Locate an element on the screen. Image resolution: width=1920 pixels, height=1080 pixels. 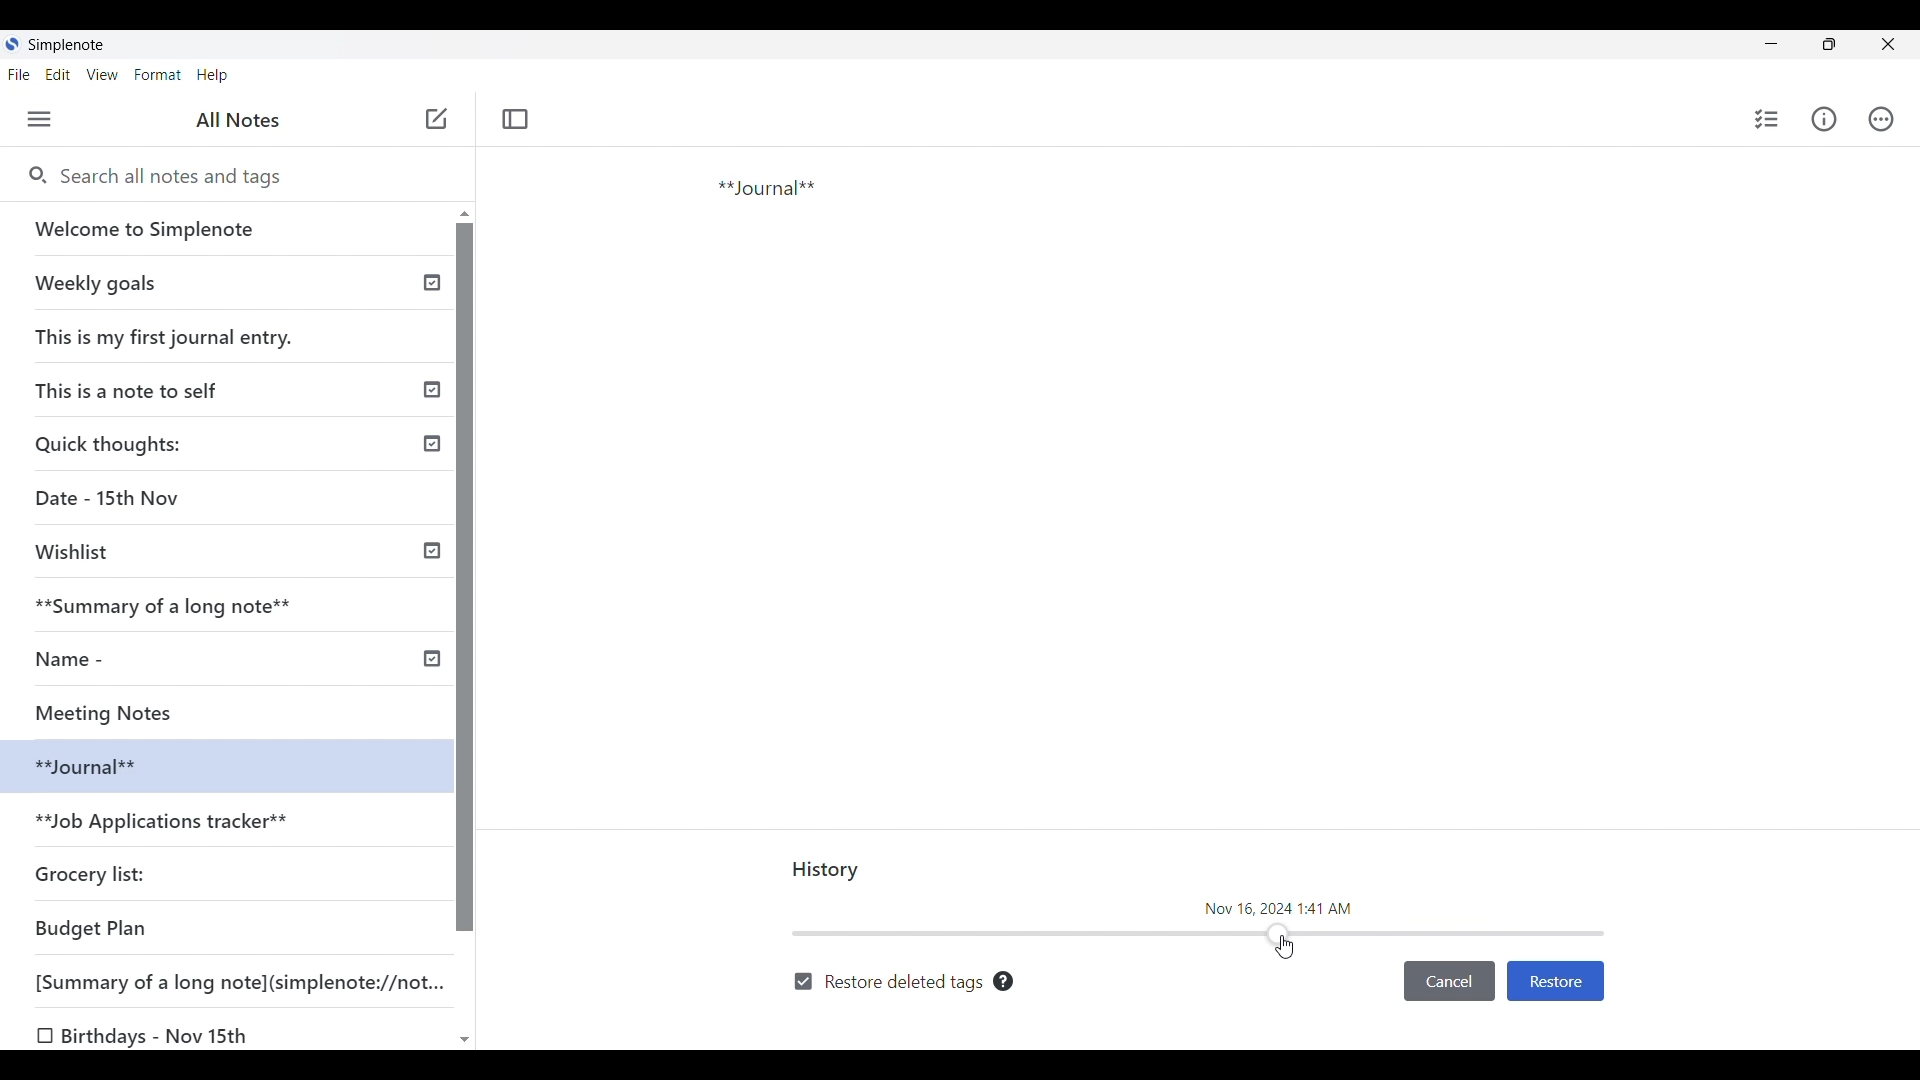
Title of current panel is located at coordinates (827, 871).